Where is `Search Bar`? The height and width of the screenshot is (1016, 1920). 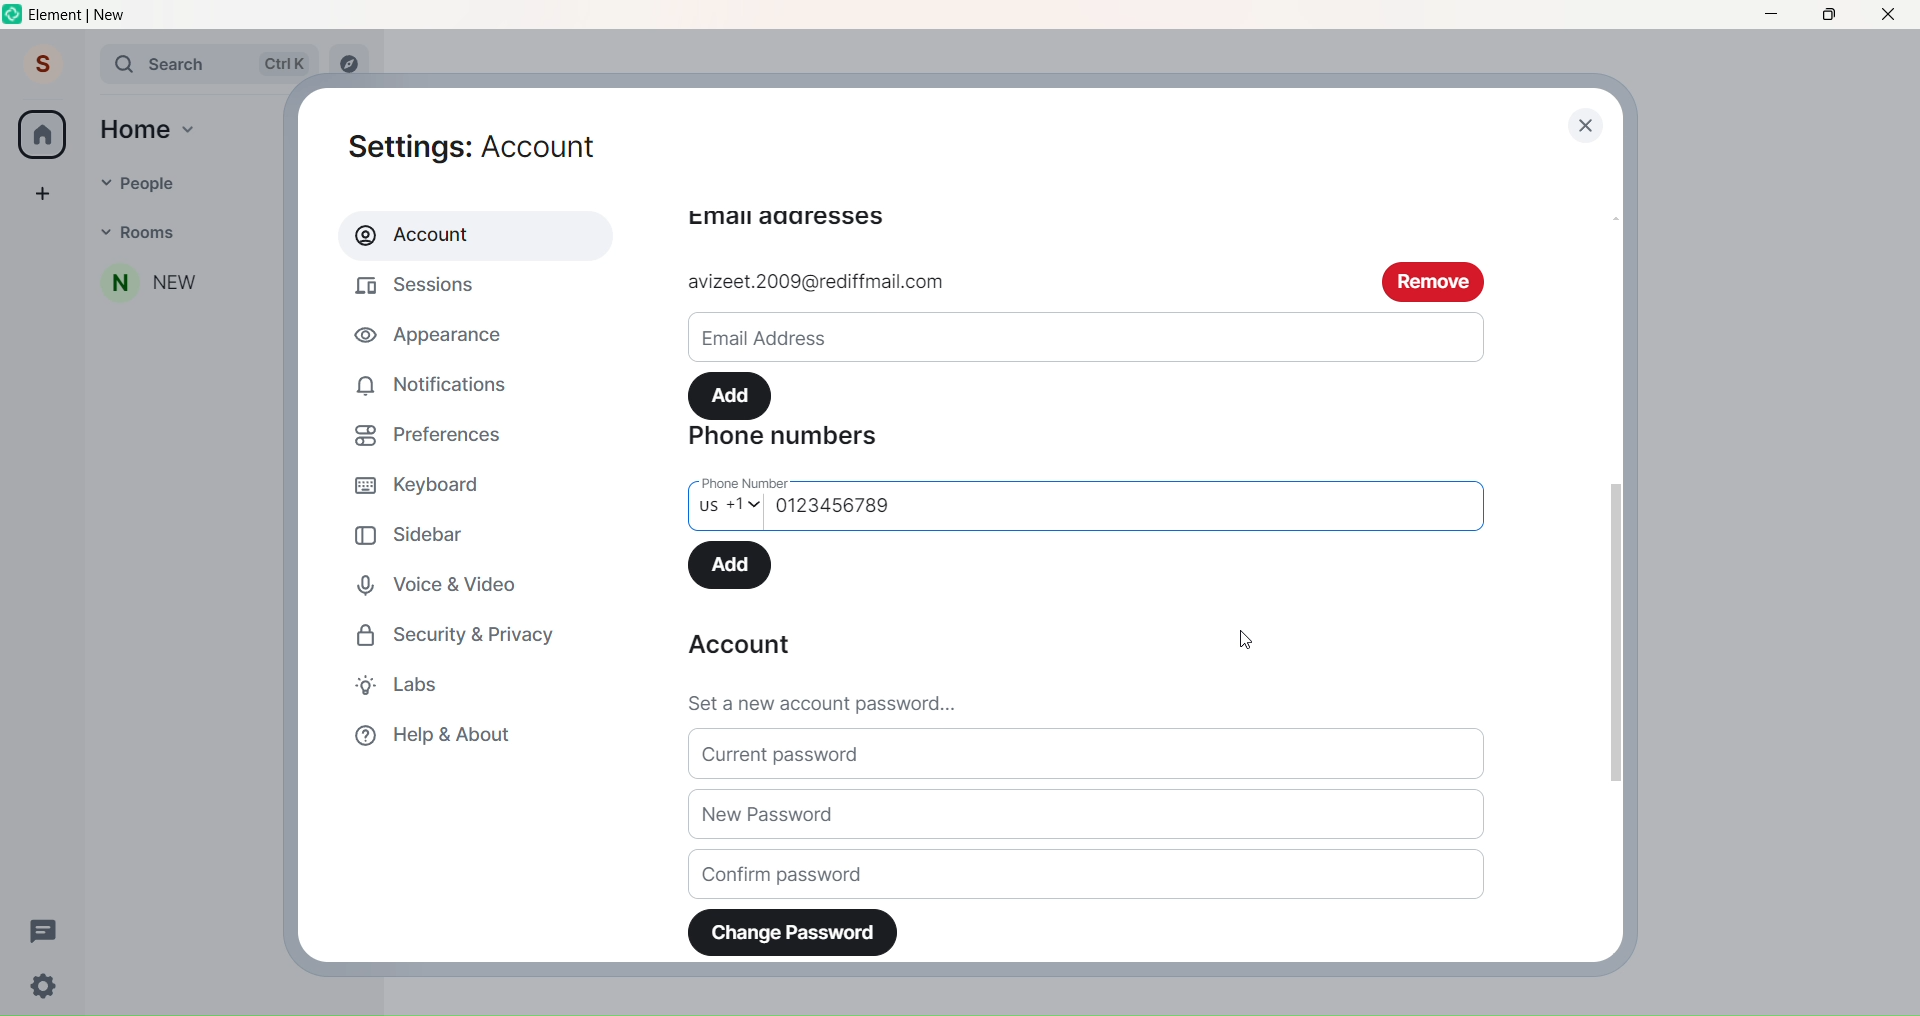
Search Bar is located at coordinates (208, 64).